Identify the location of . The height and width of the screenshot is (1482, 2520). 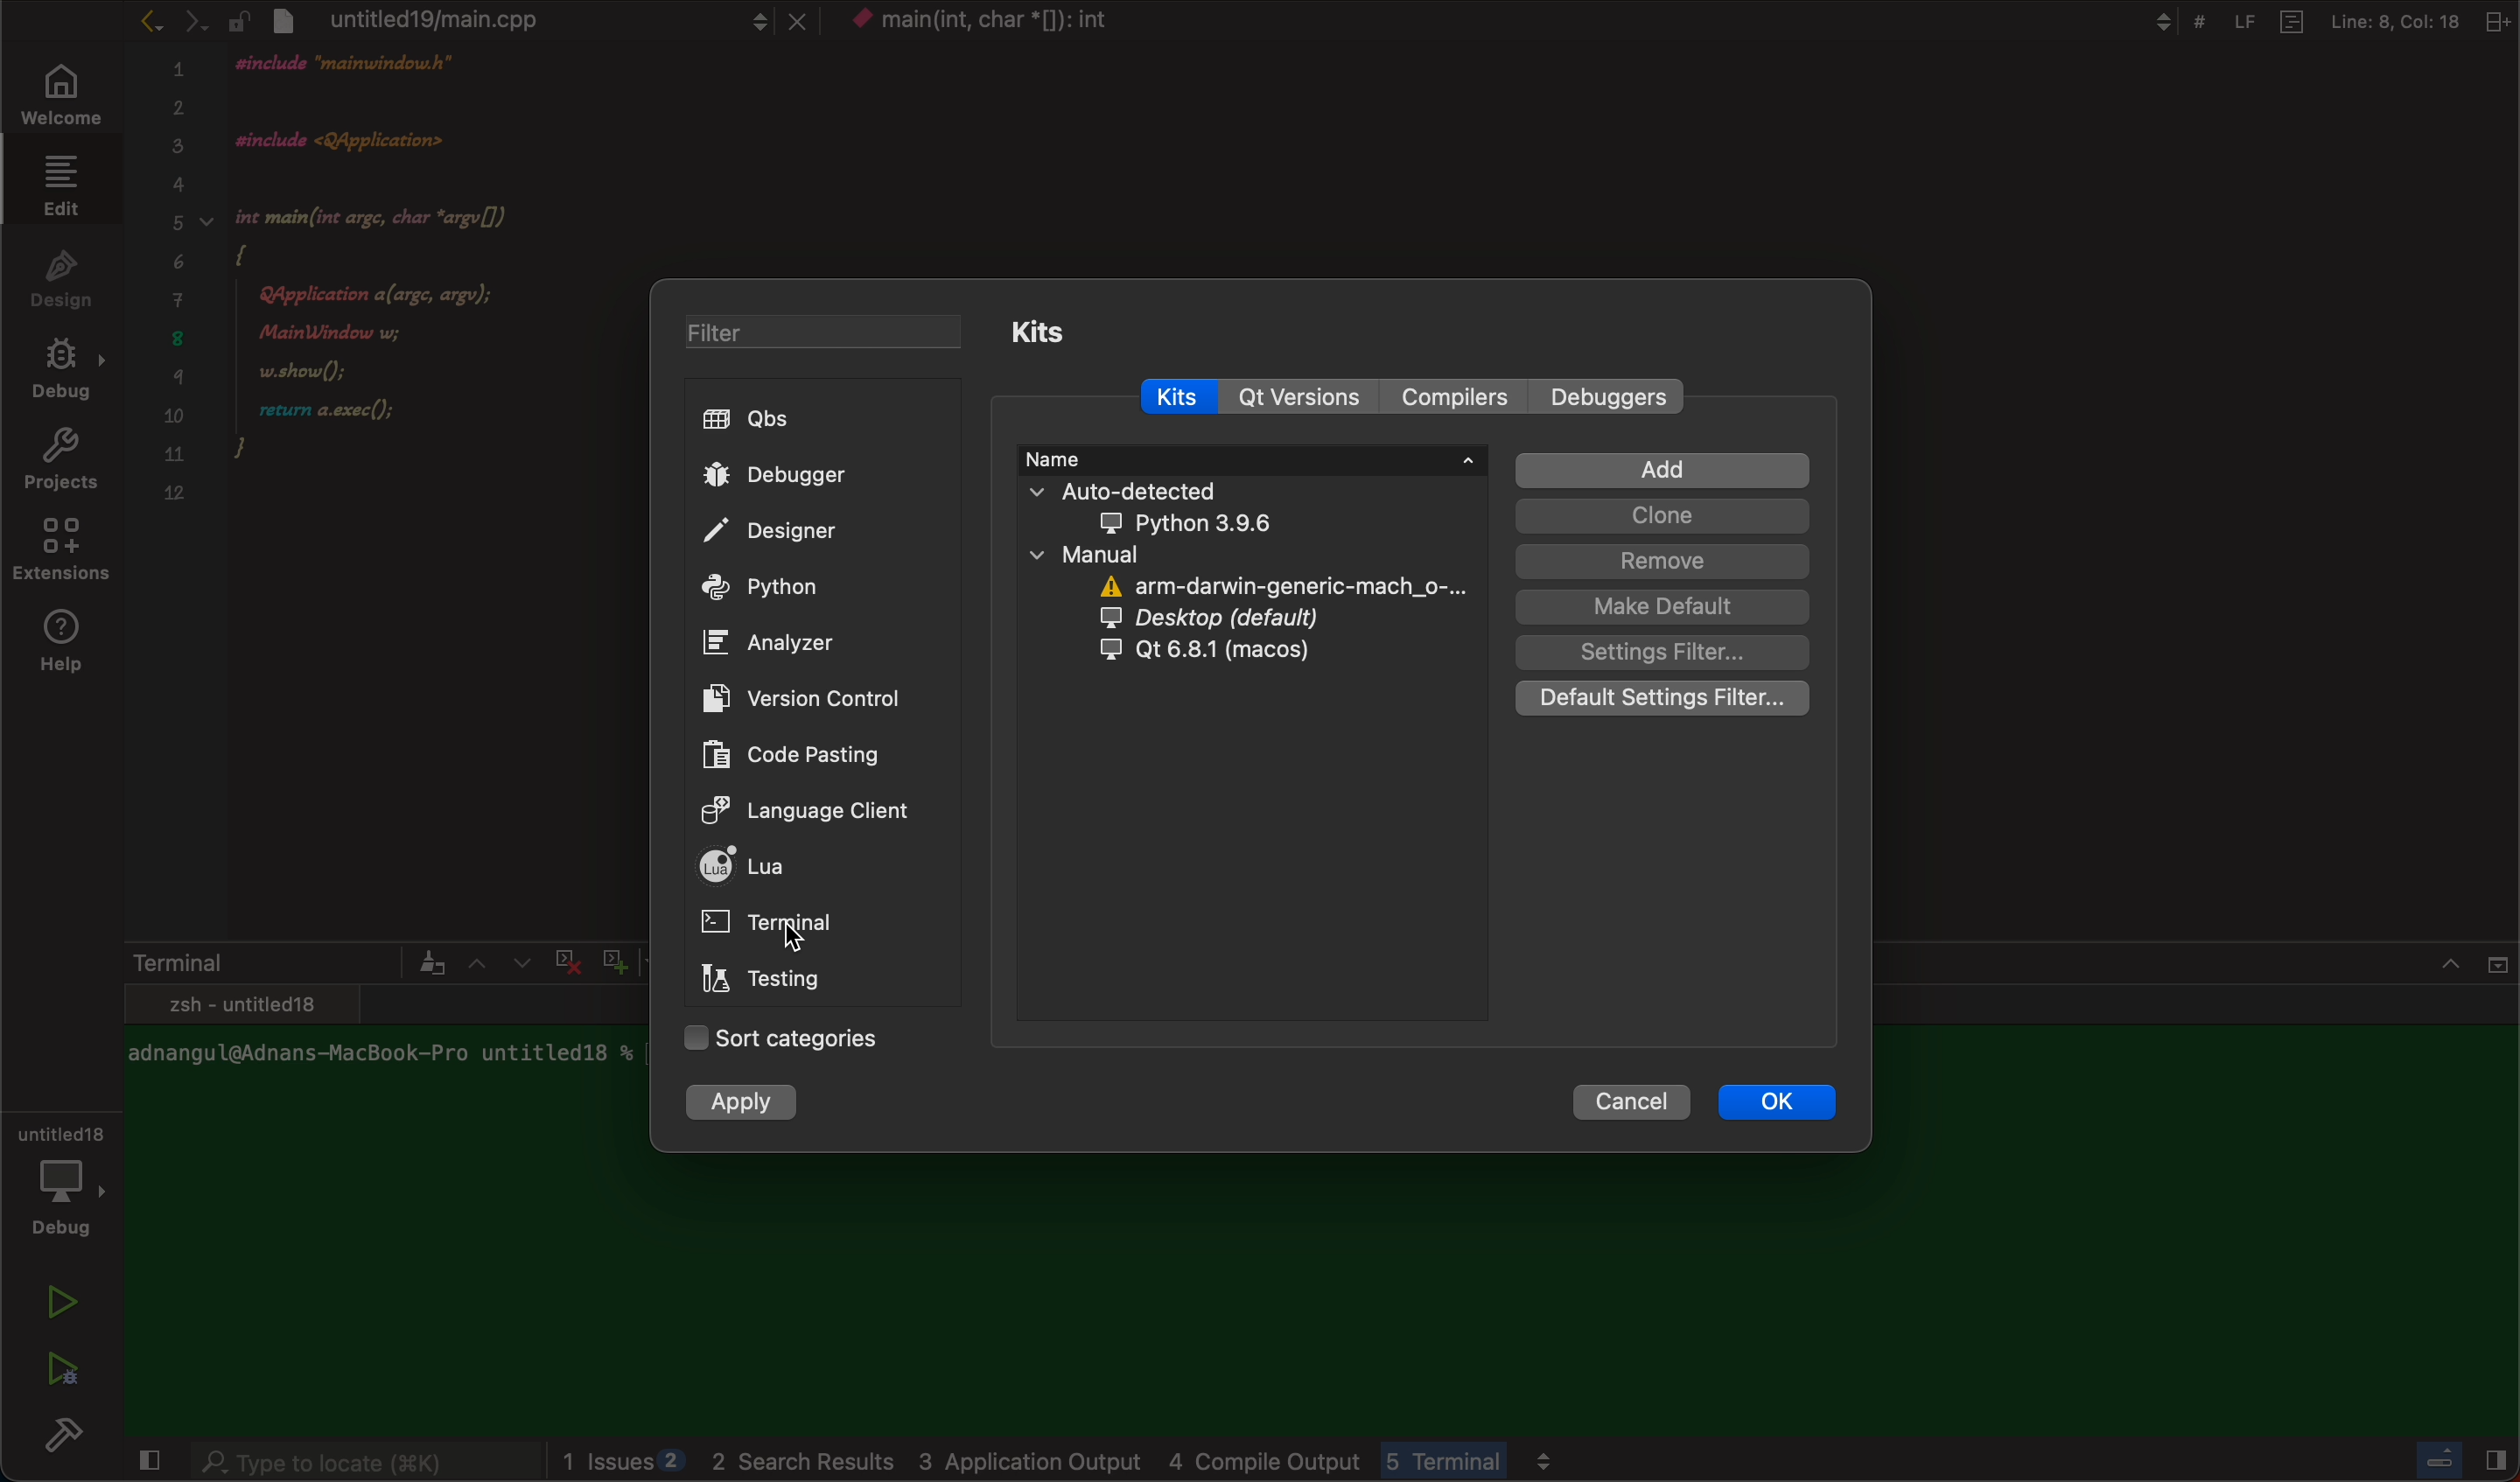
(2455, 1464).